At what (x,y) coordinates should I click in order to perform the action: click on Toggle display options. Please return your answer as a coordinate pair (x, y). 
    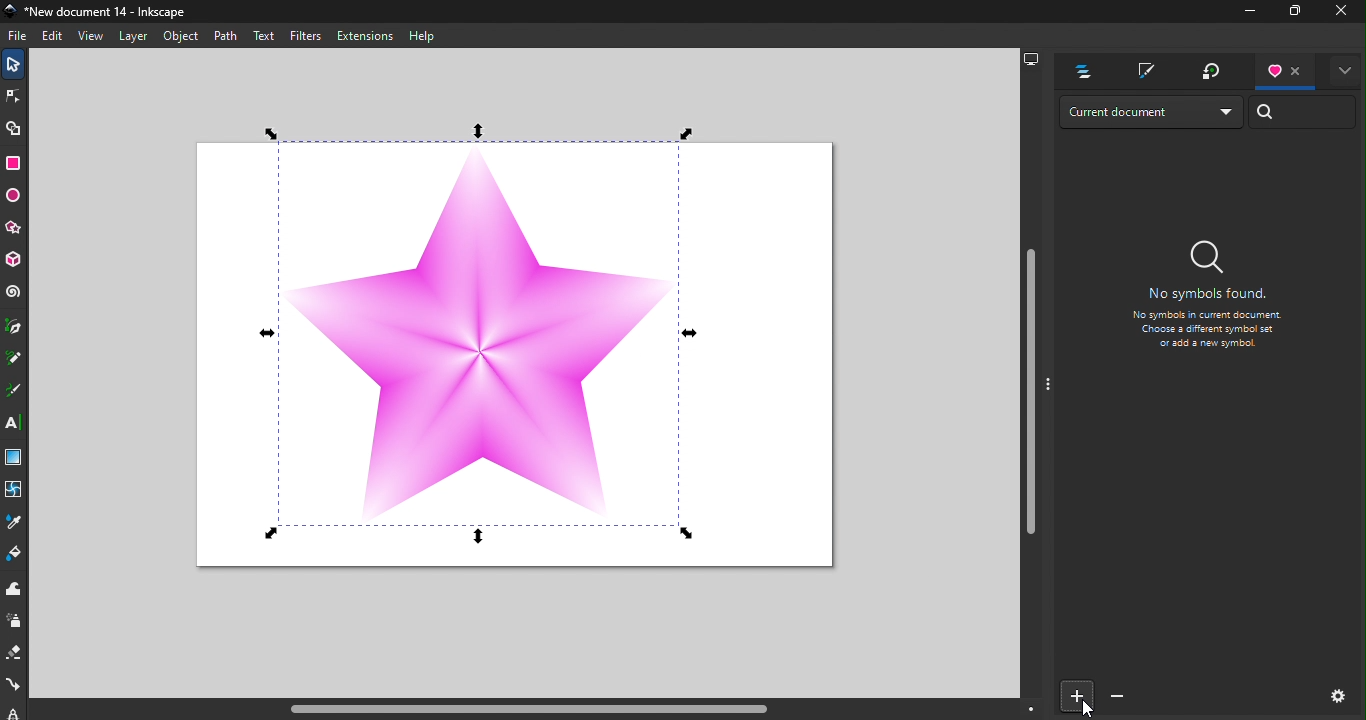
    Looking at the image, I should click on (1343, 69).